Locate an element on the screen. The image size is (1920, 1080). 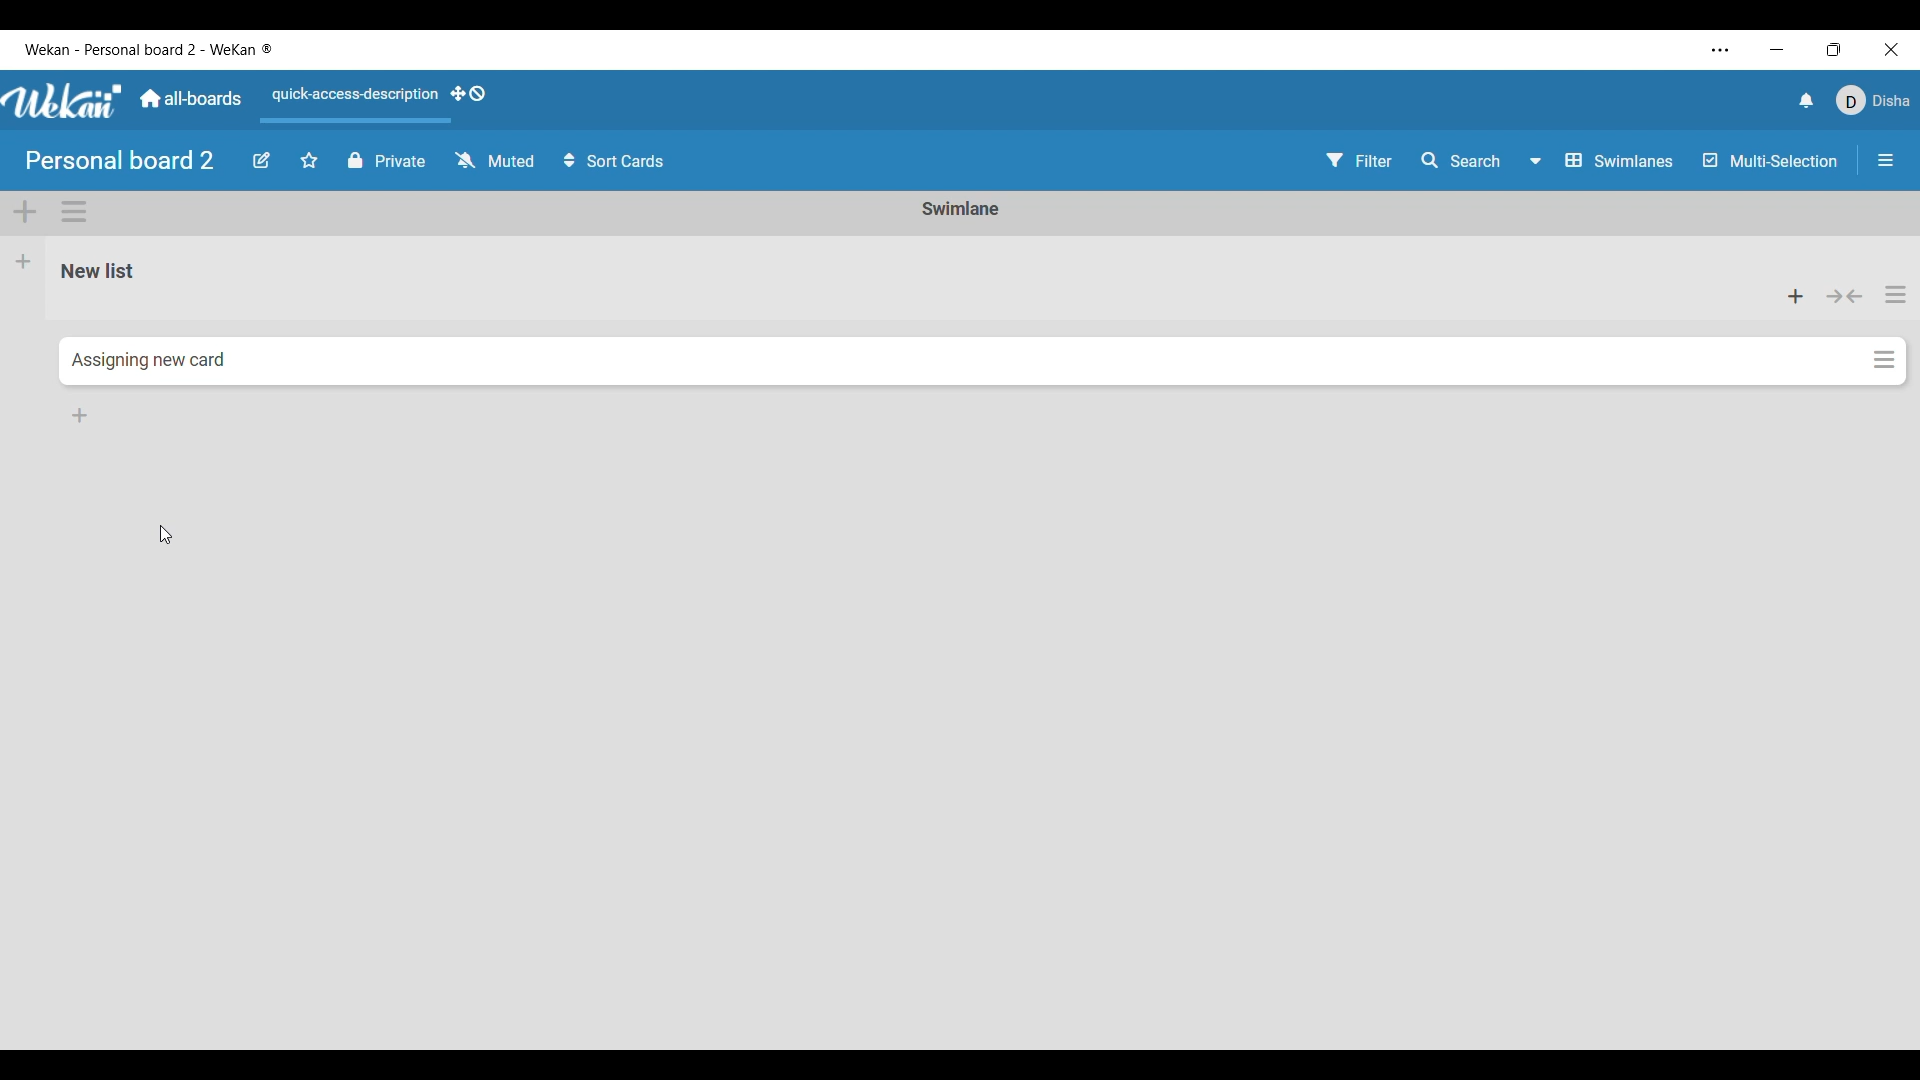
Sort card options is located at coordinates (615, 160).